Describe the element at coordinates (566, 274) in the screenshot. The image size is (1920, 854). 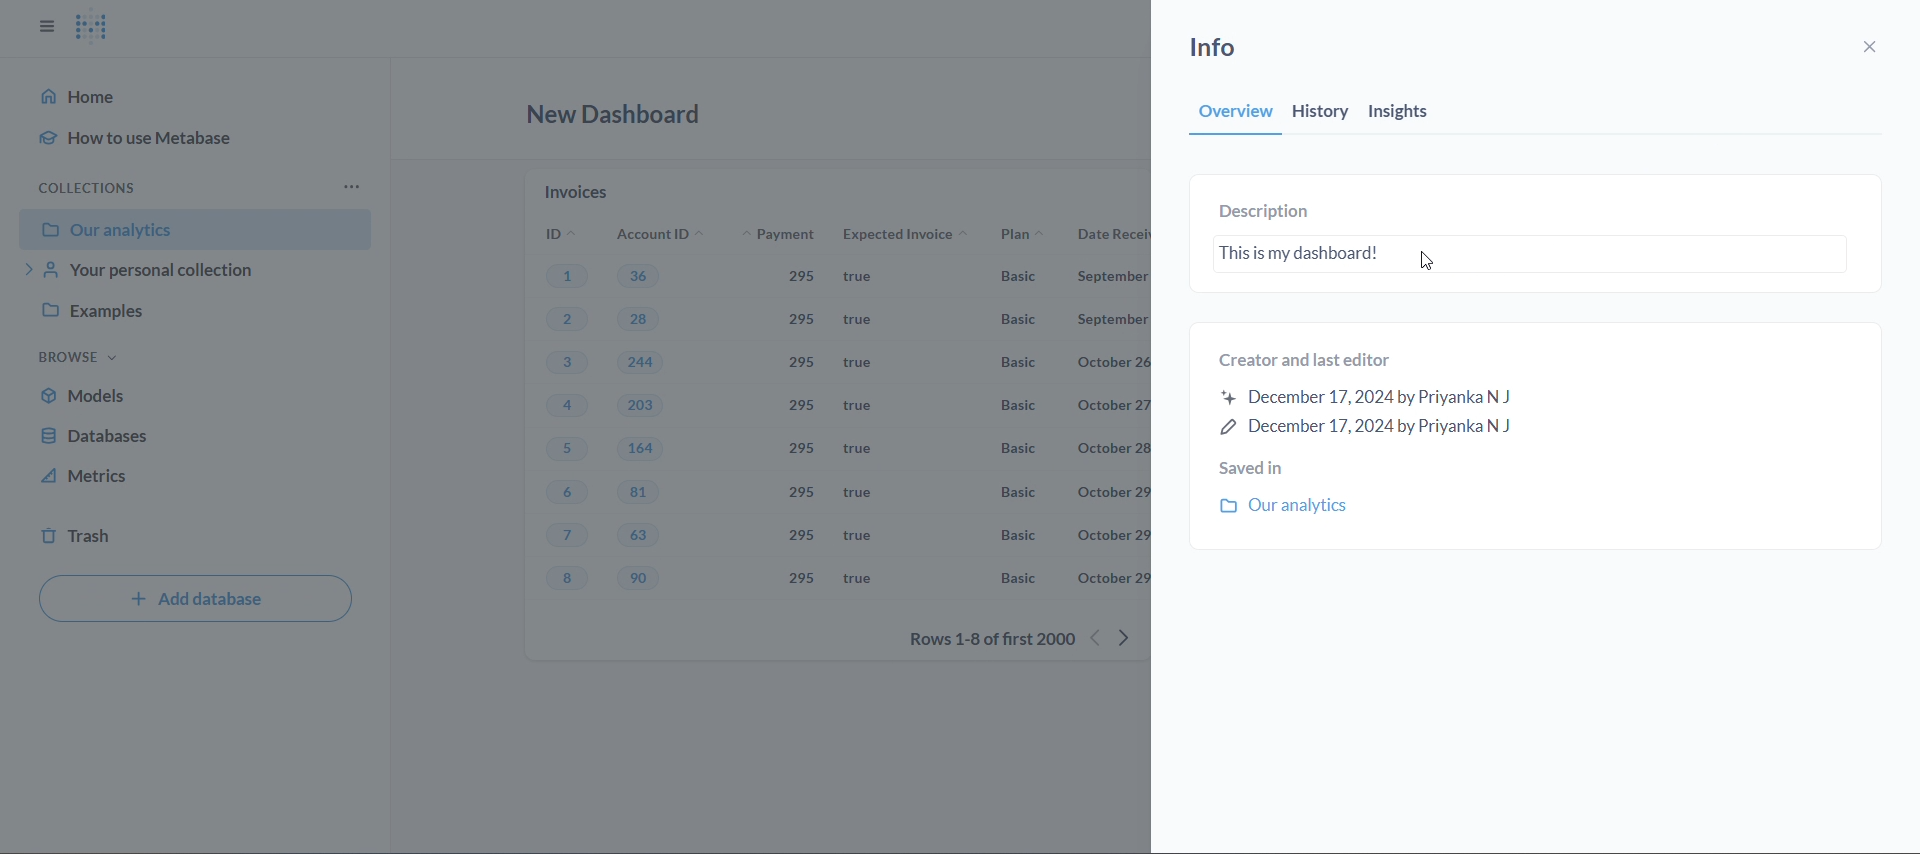
I see `1` at that location.